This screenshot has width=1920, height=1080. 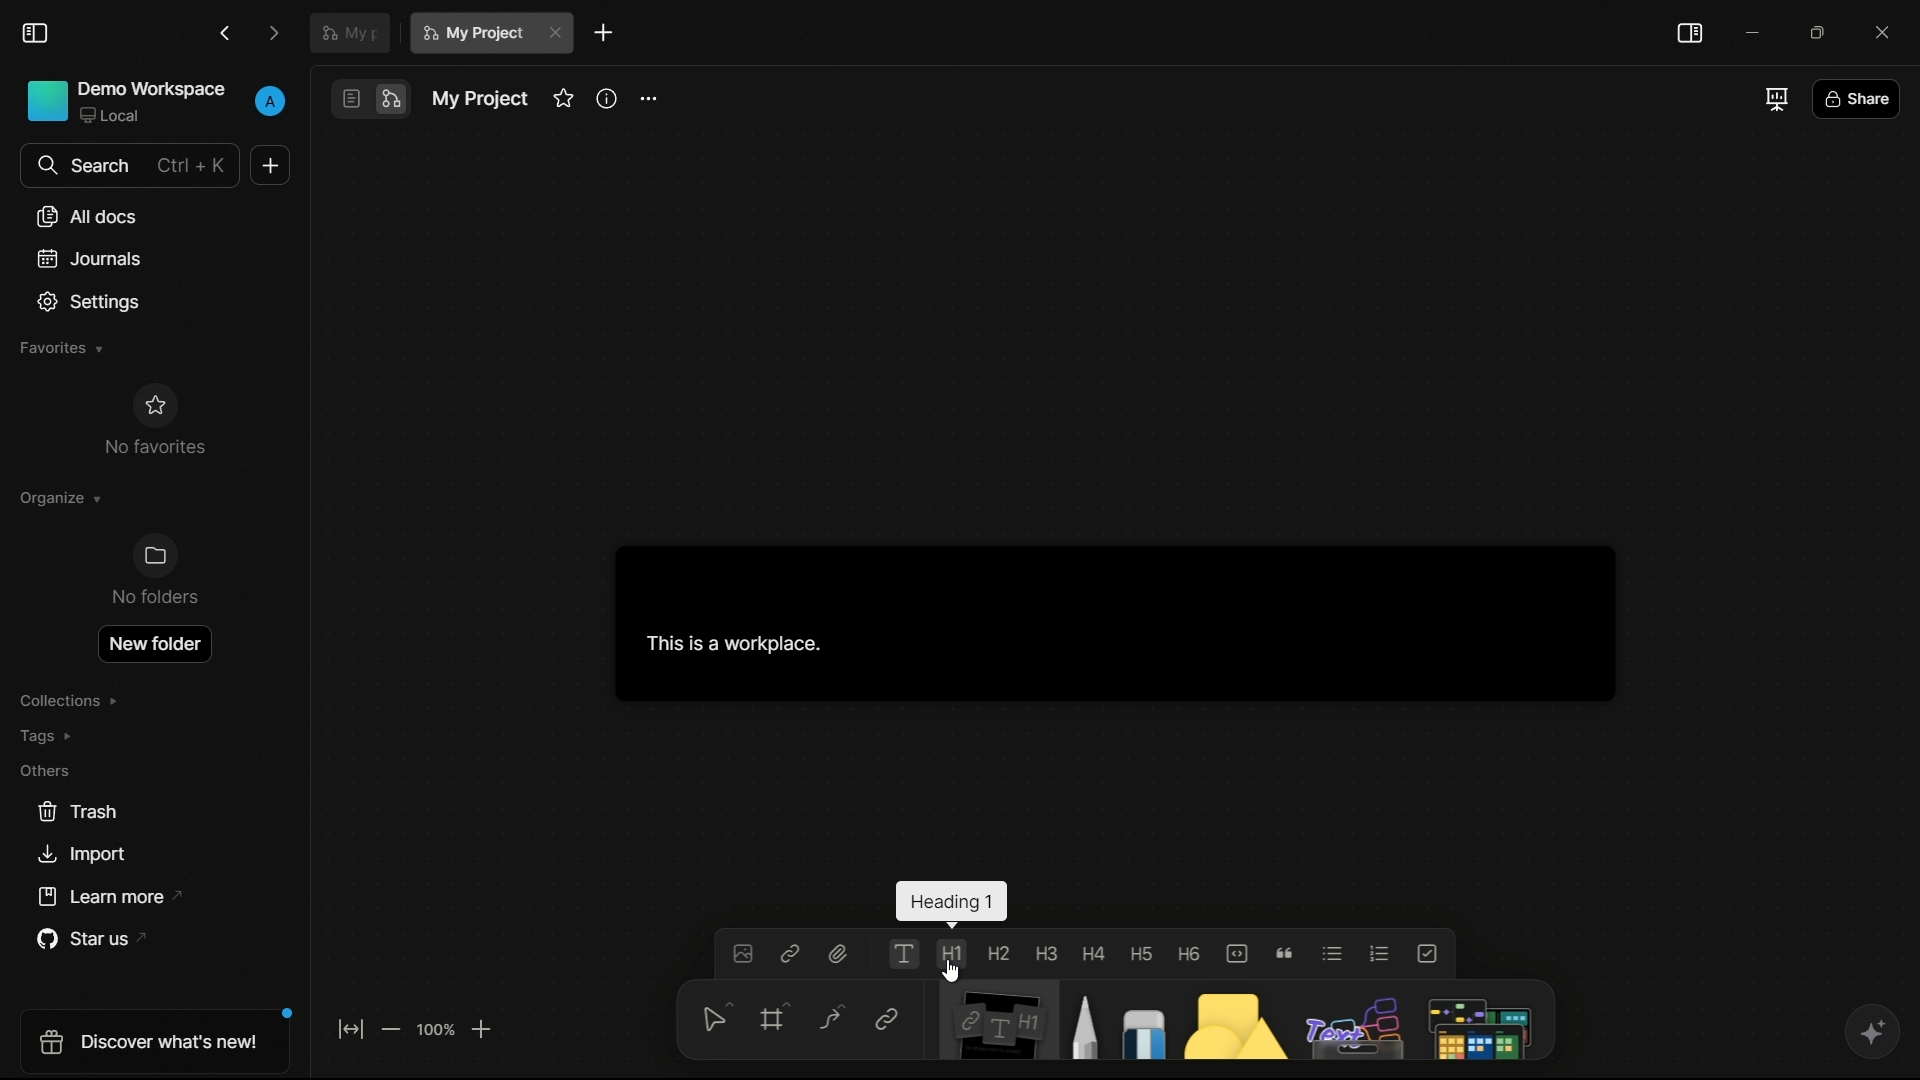 I want to click on numbered list, so click(x=1380, y=953).